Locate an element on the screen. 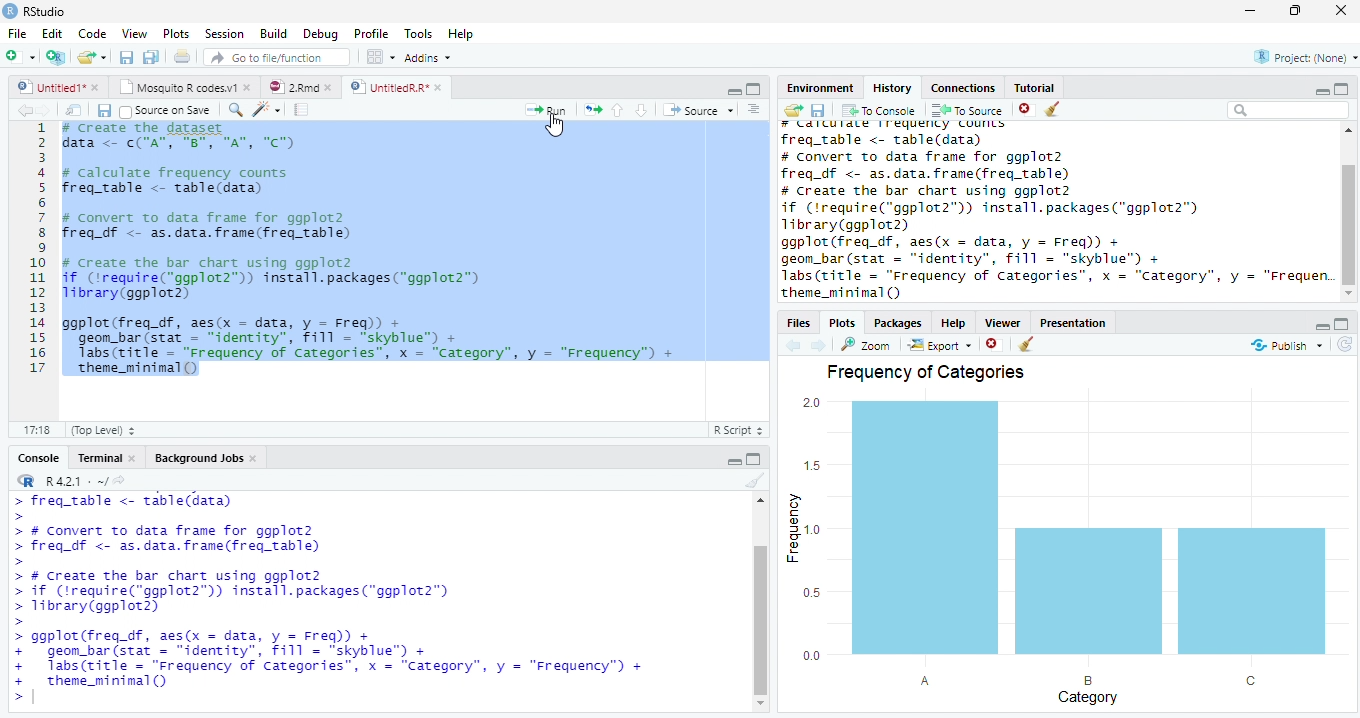 The image size is (1360, 718). File is located at coordinates (14, 34).